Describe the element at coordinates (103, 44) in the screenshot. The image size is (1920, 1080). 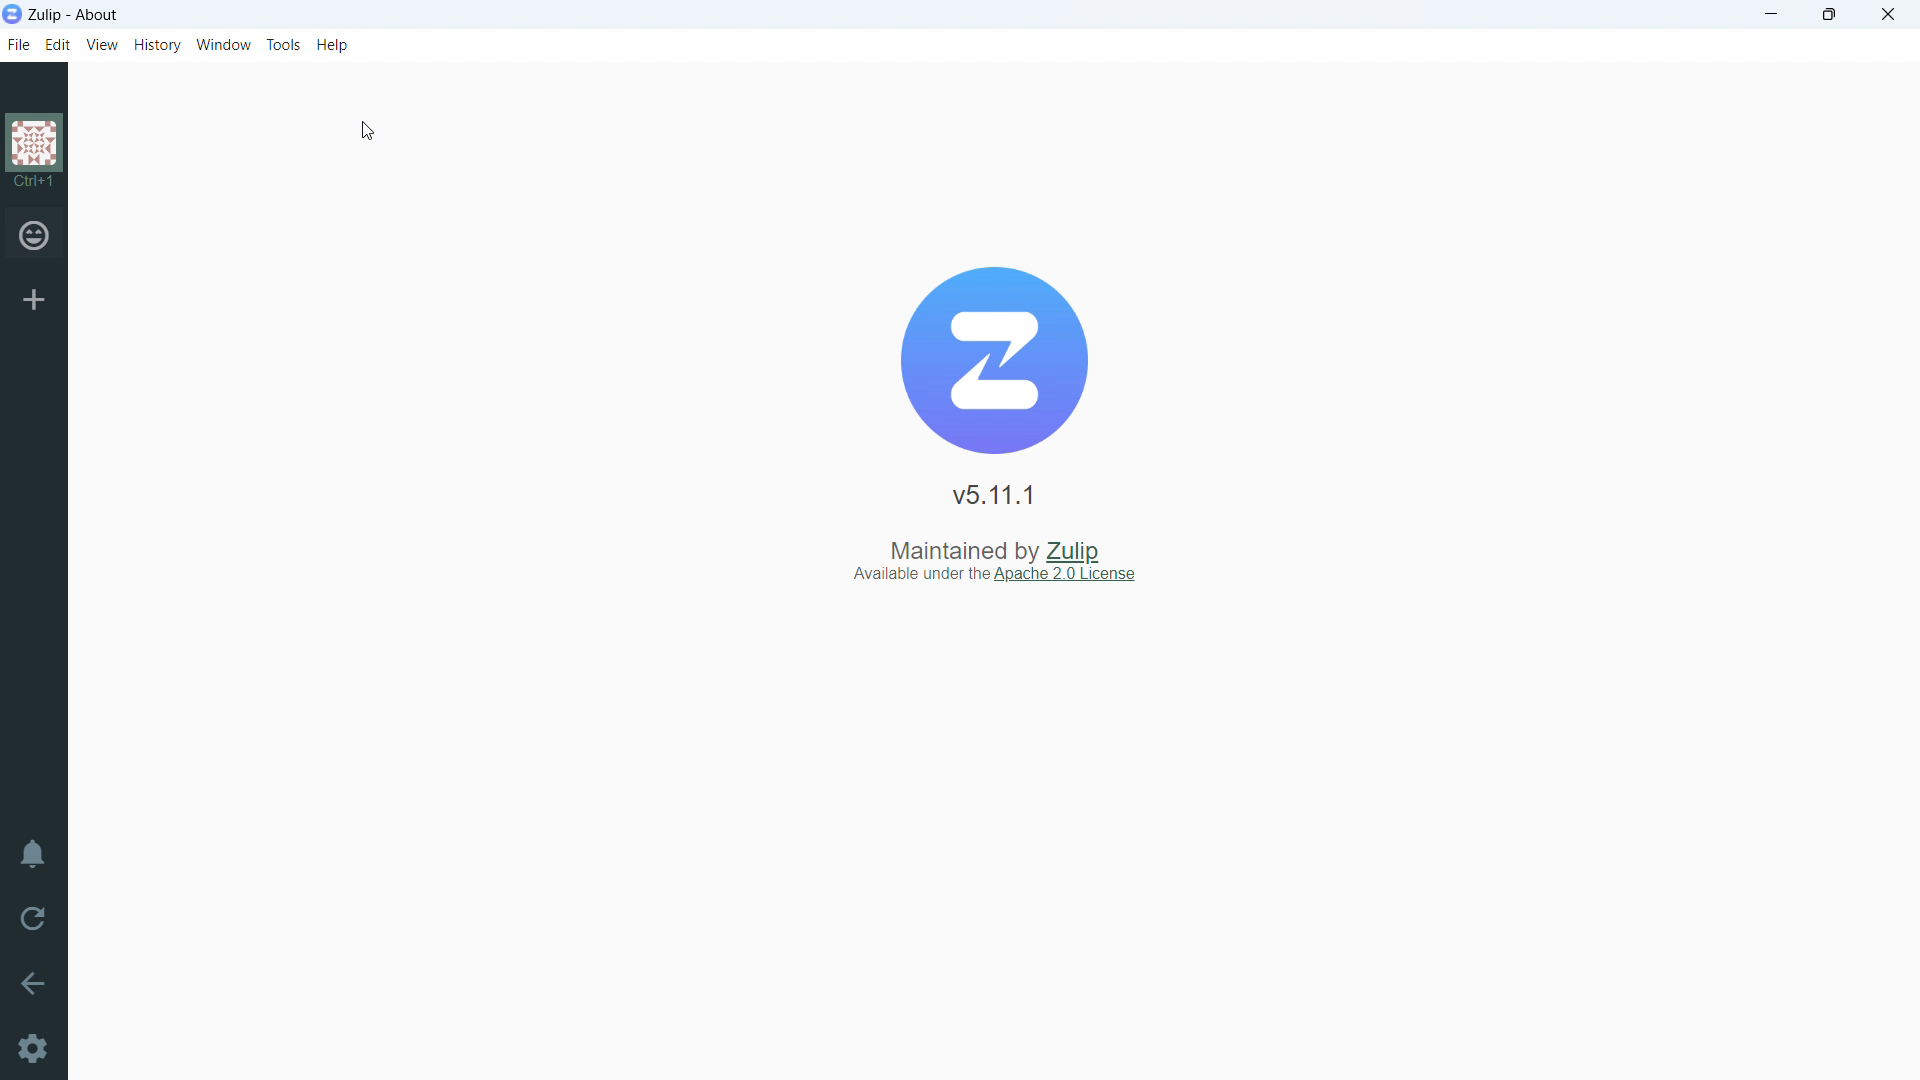
I see `view` at that location.